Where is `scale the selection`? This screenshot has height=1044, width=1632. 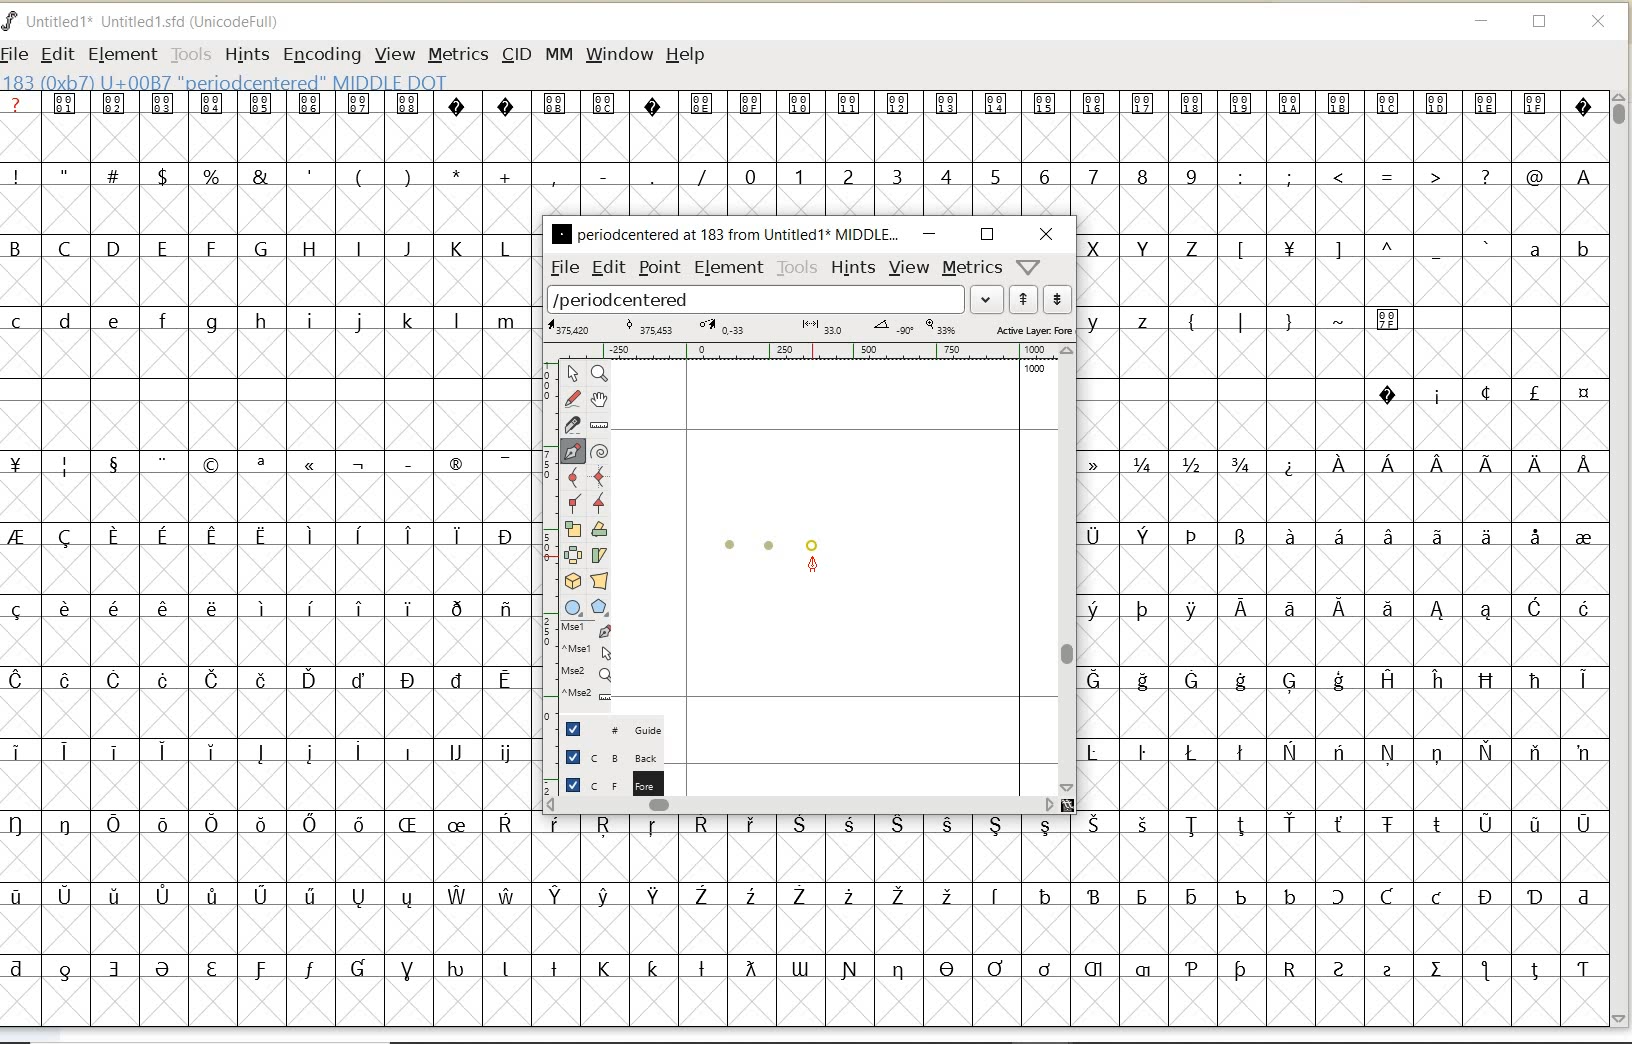 scale the selection is located at coordinates (571, 530).